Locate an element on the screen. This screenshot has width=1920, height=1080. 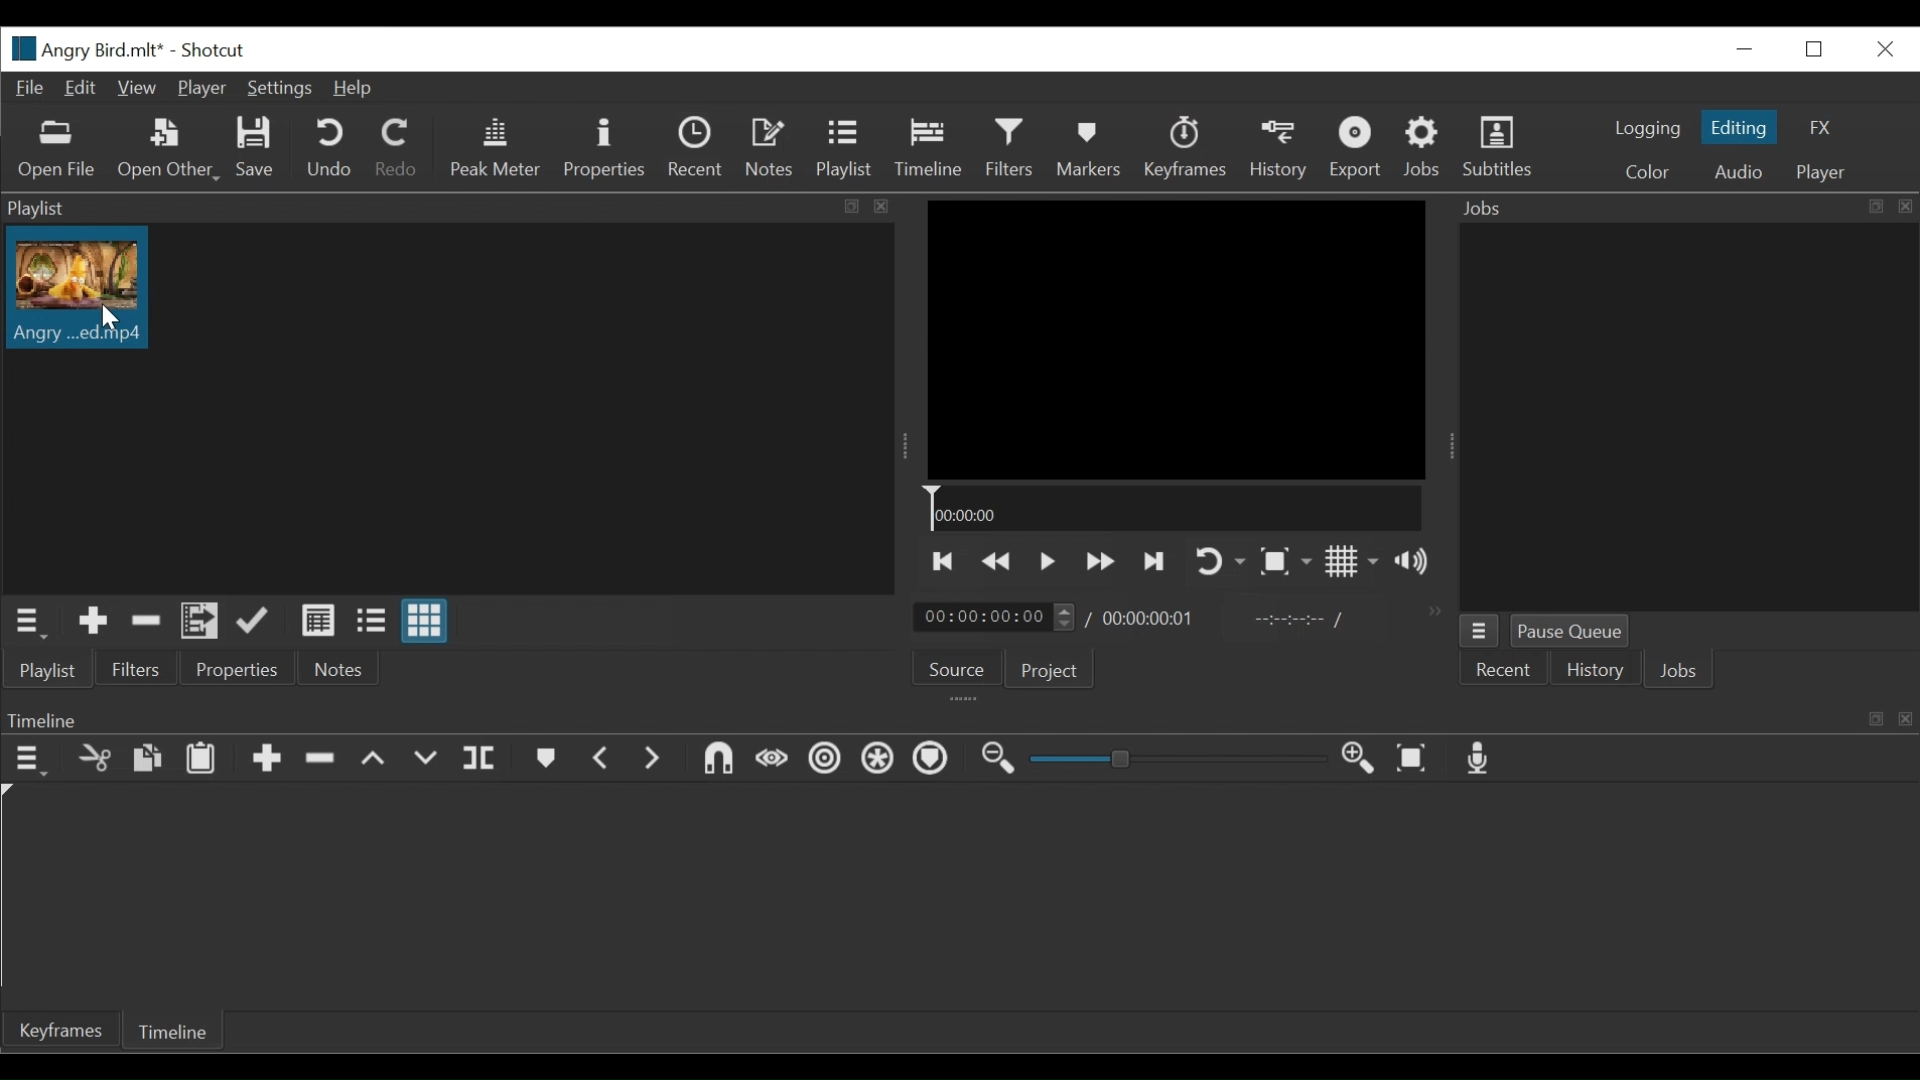
Set Second Simple Keyframe is located at coordinates (817, 762).